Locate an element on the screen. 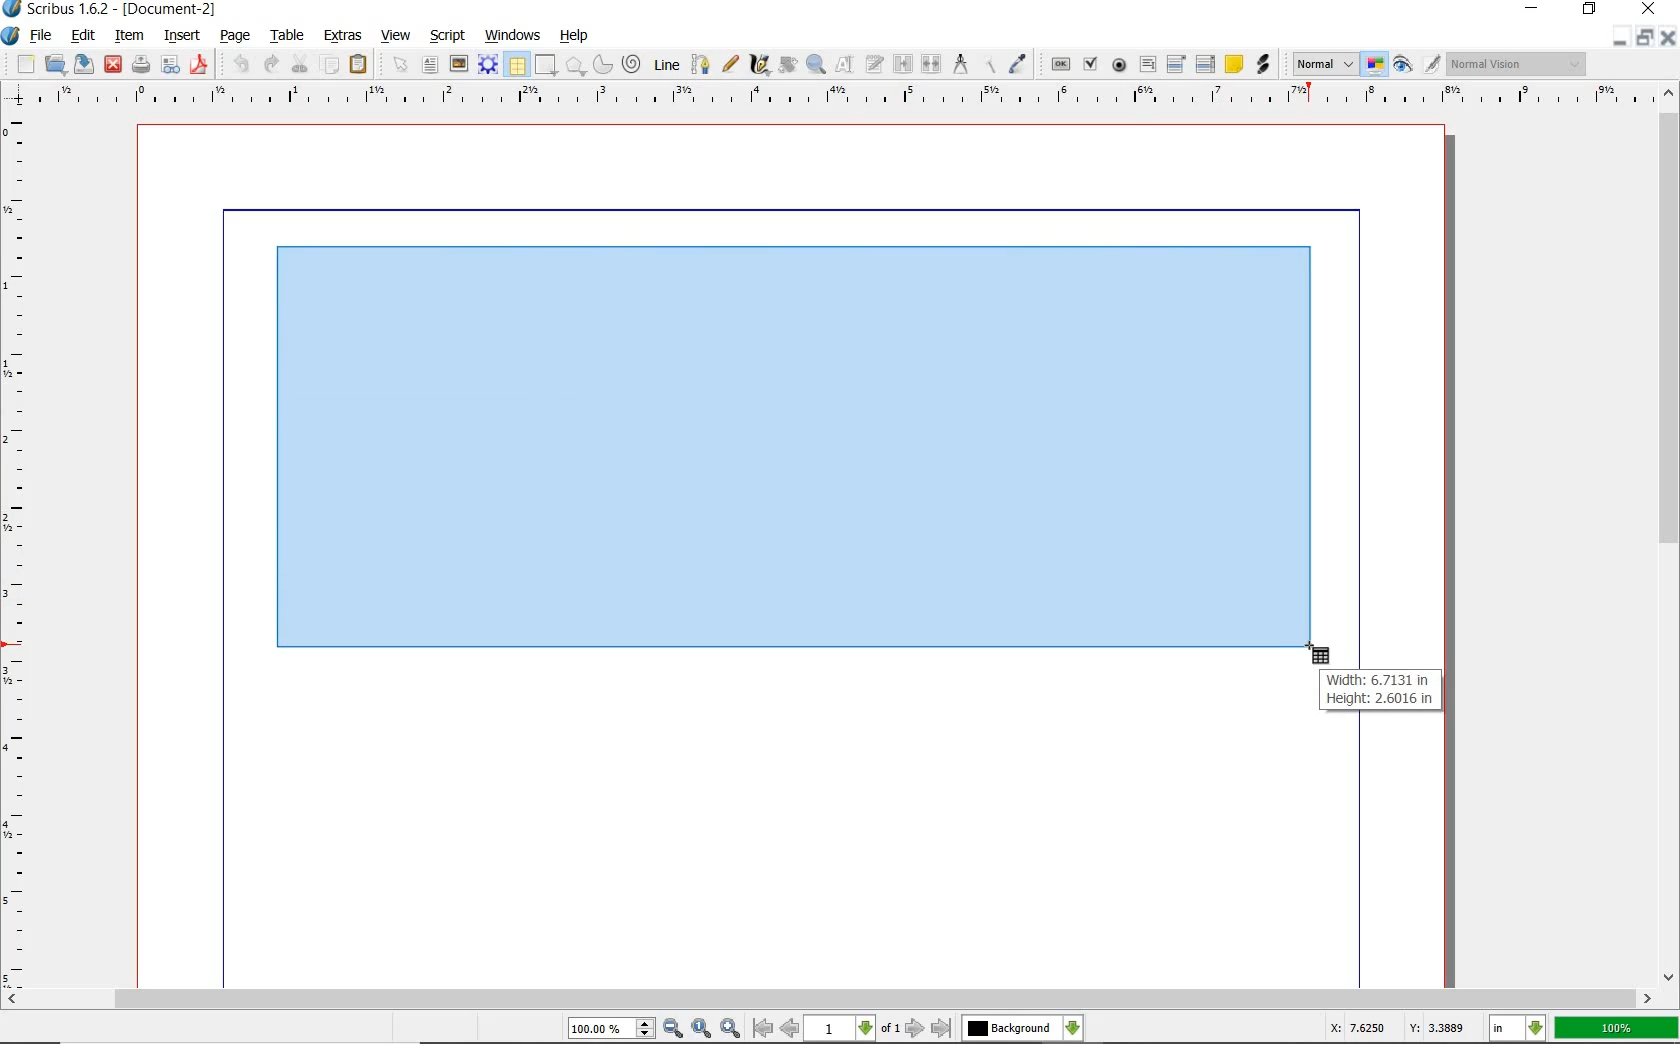  calligraphic line is located at coordinates (758, 66).